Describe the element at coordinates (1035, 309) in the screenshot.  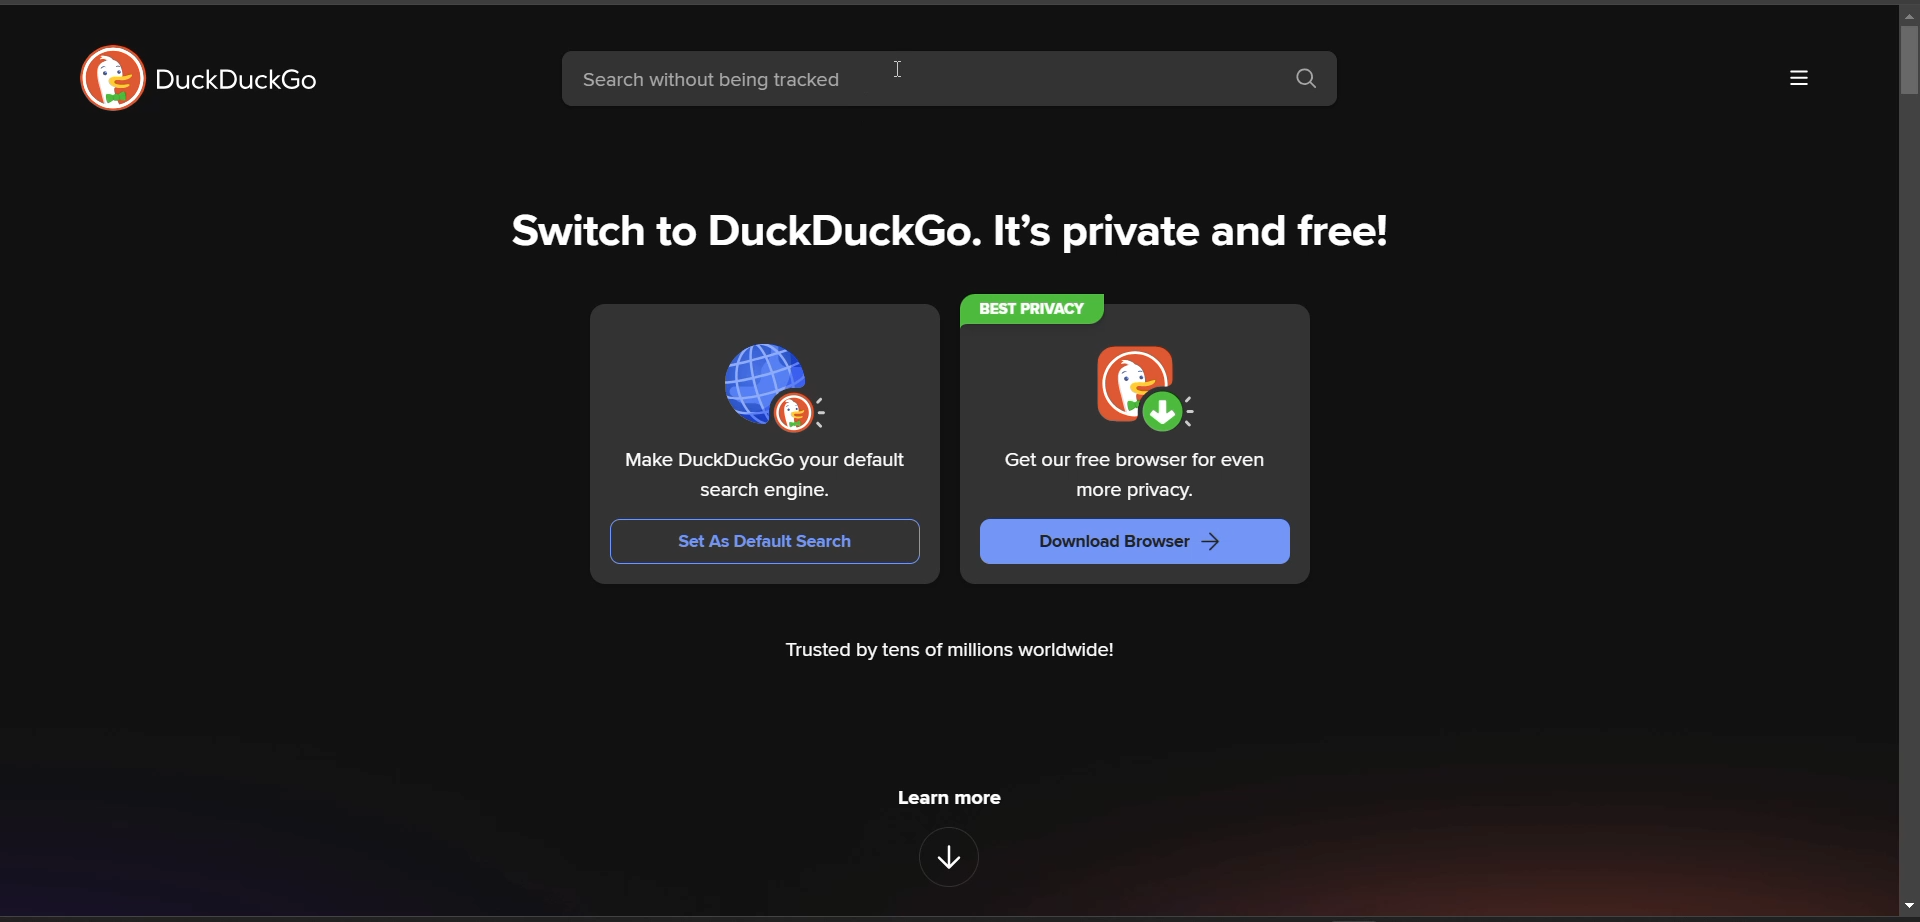
I see `BEST PRIVACY` at that location.